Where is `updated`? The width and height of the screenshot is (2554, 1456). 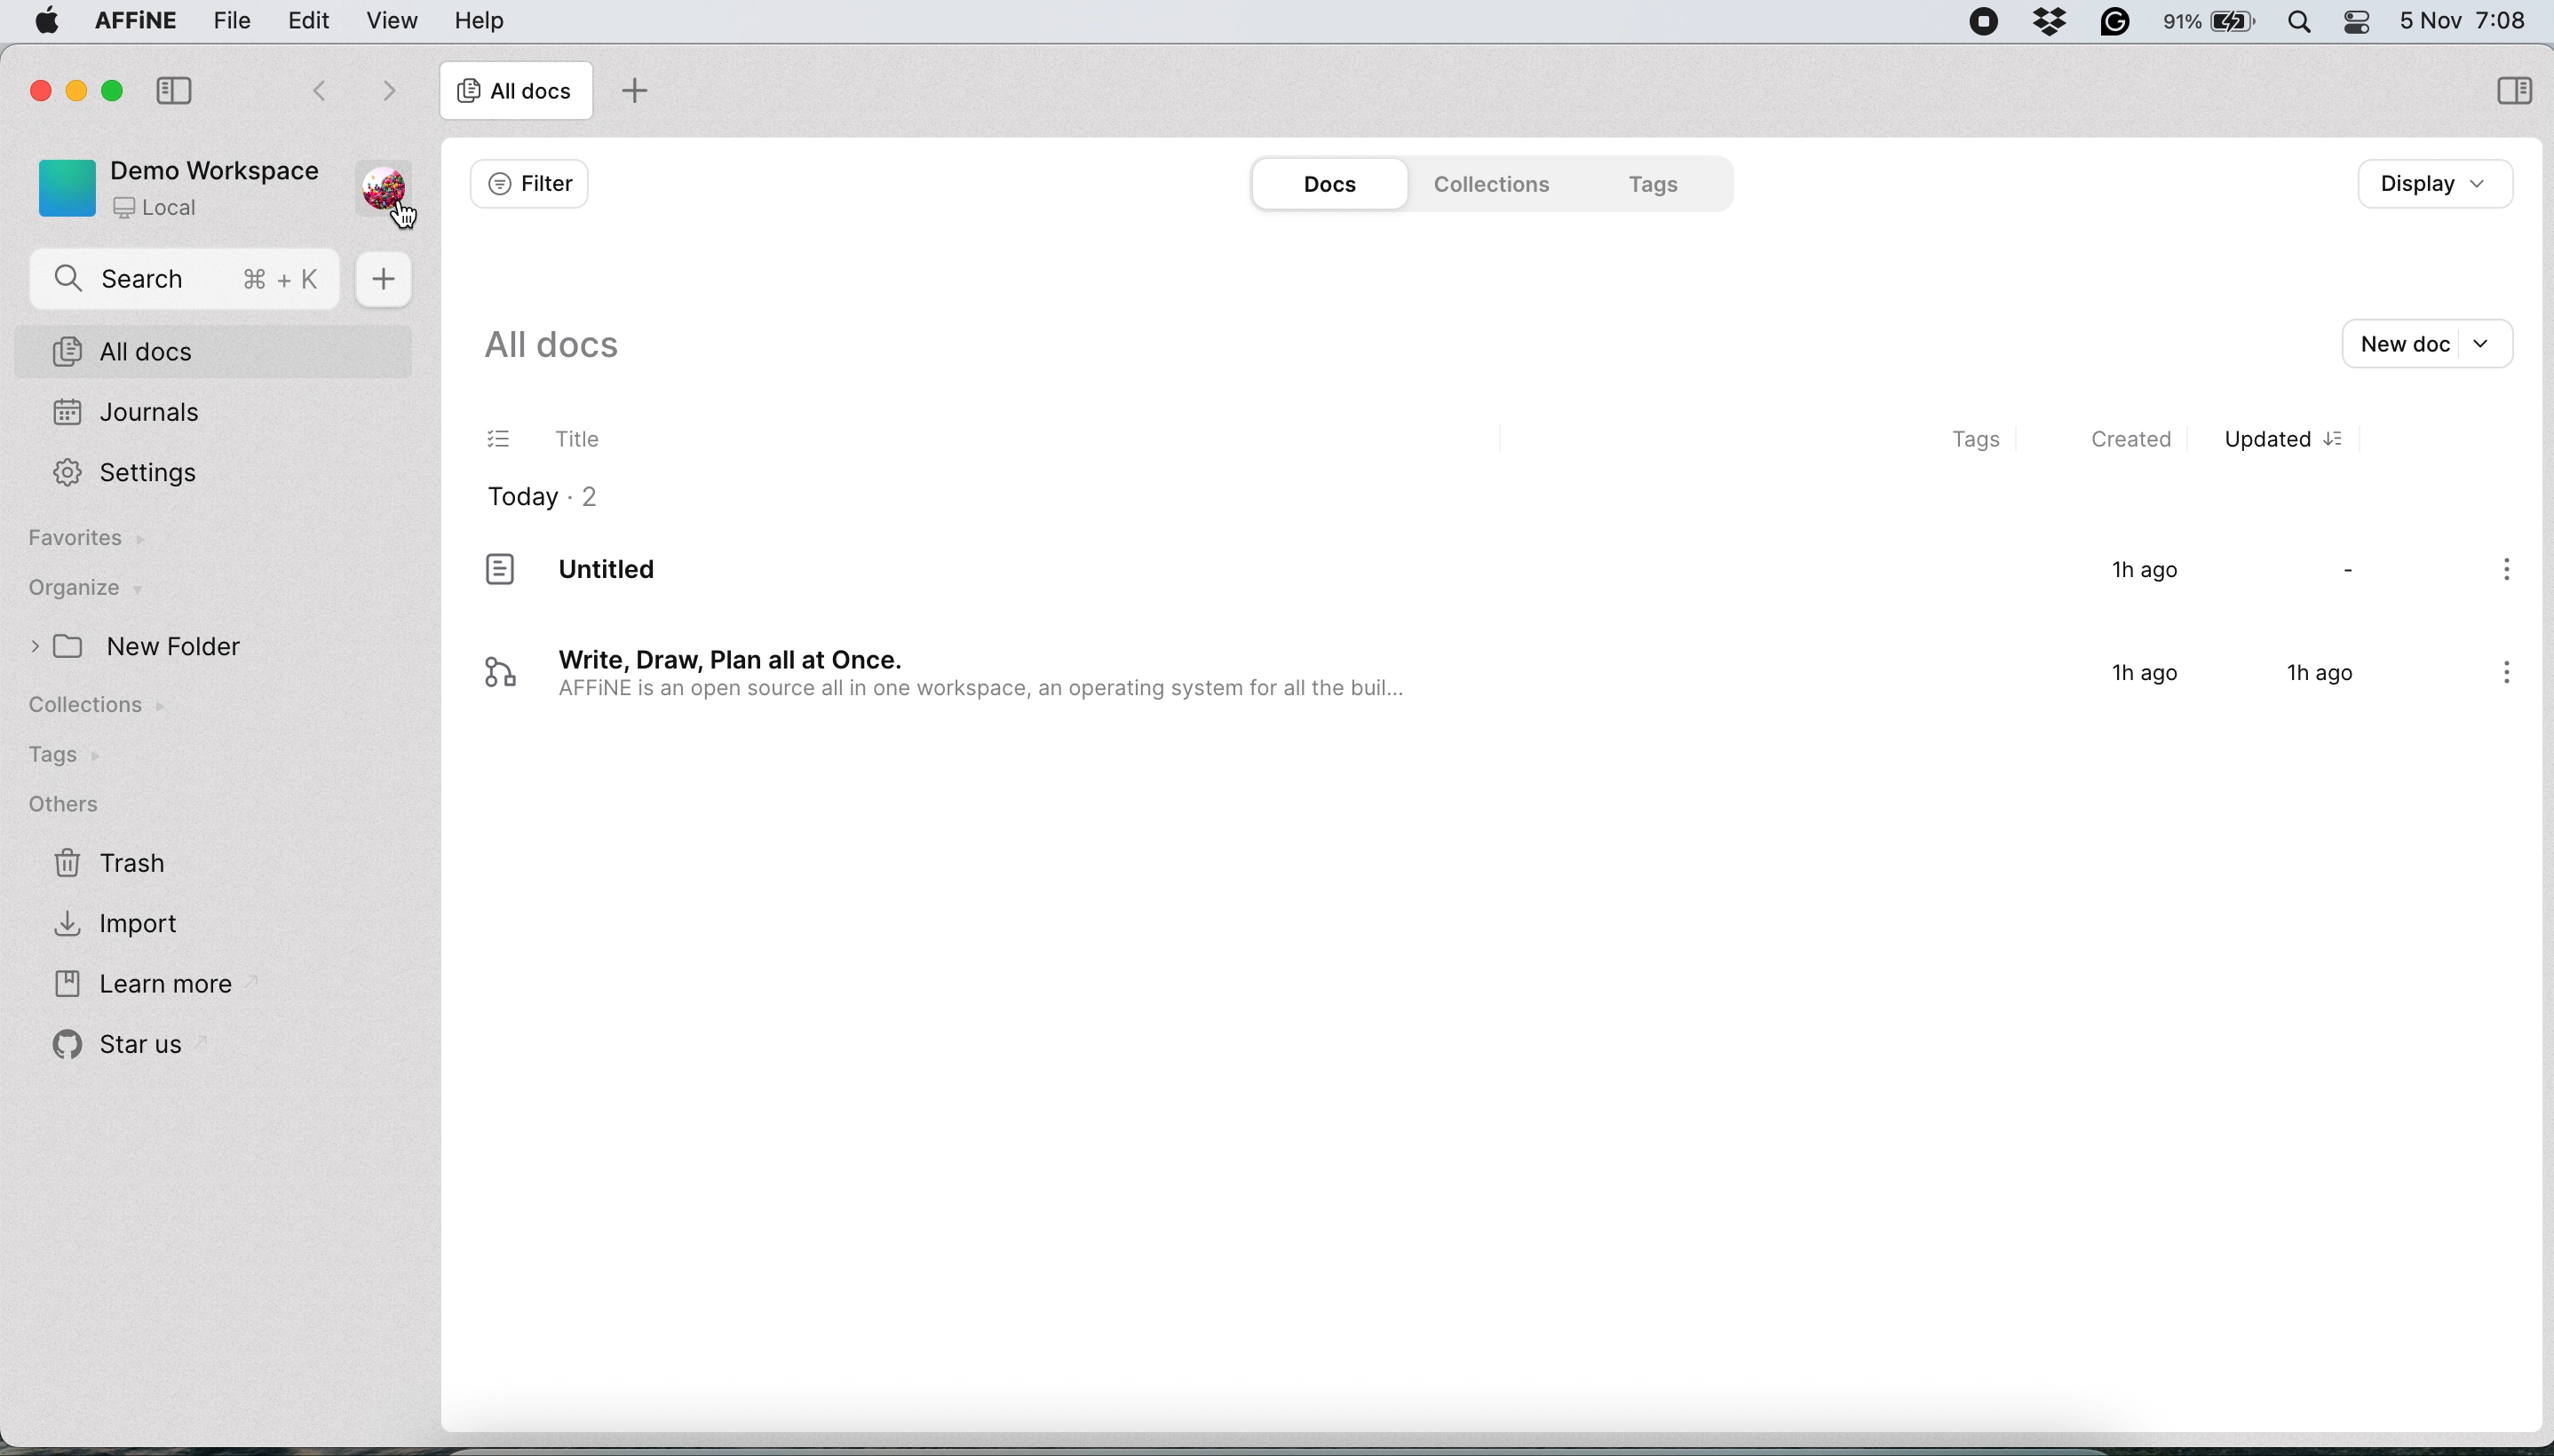
updated is located at coordinates (2286, 442).